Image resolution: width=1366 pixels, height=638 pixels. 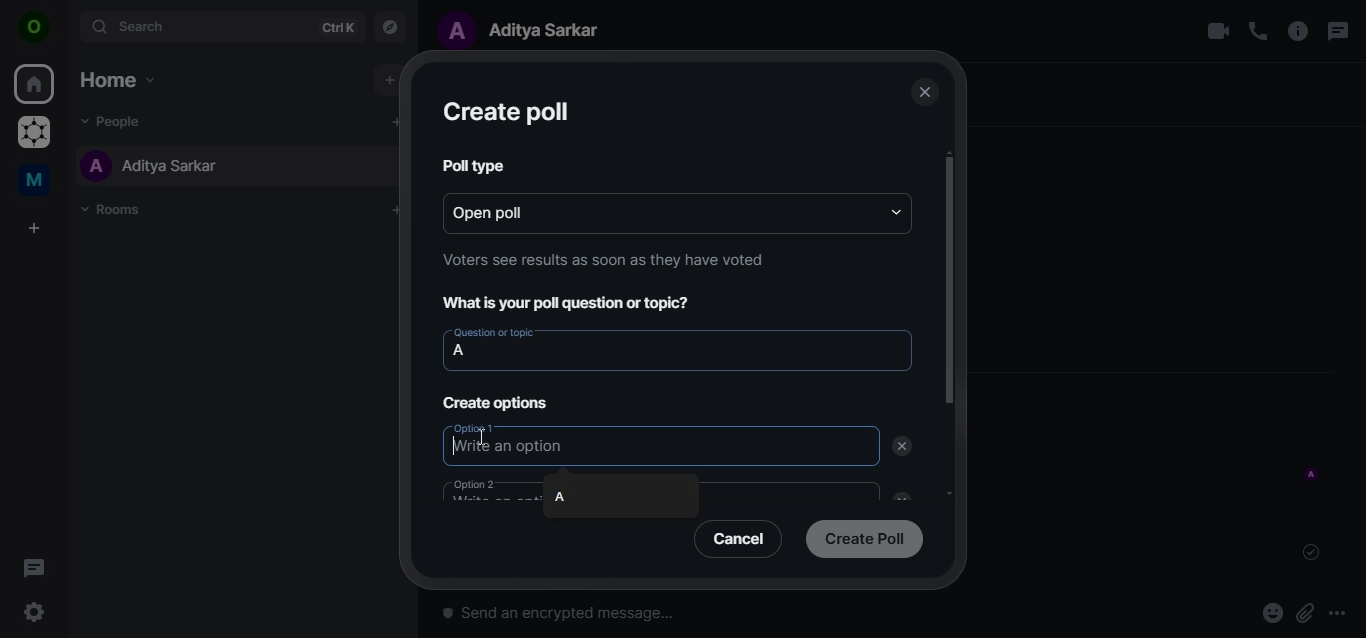 I want to click on create options, so click(x=498, y=403).